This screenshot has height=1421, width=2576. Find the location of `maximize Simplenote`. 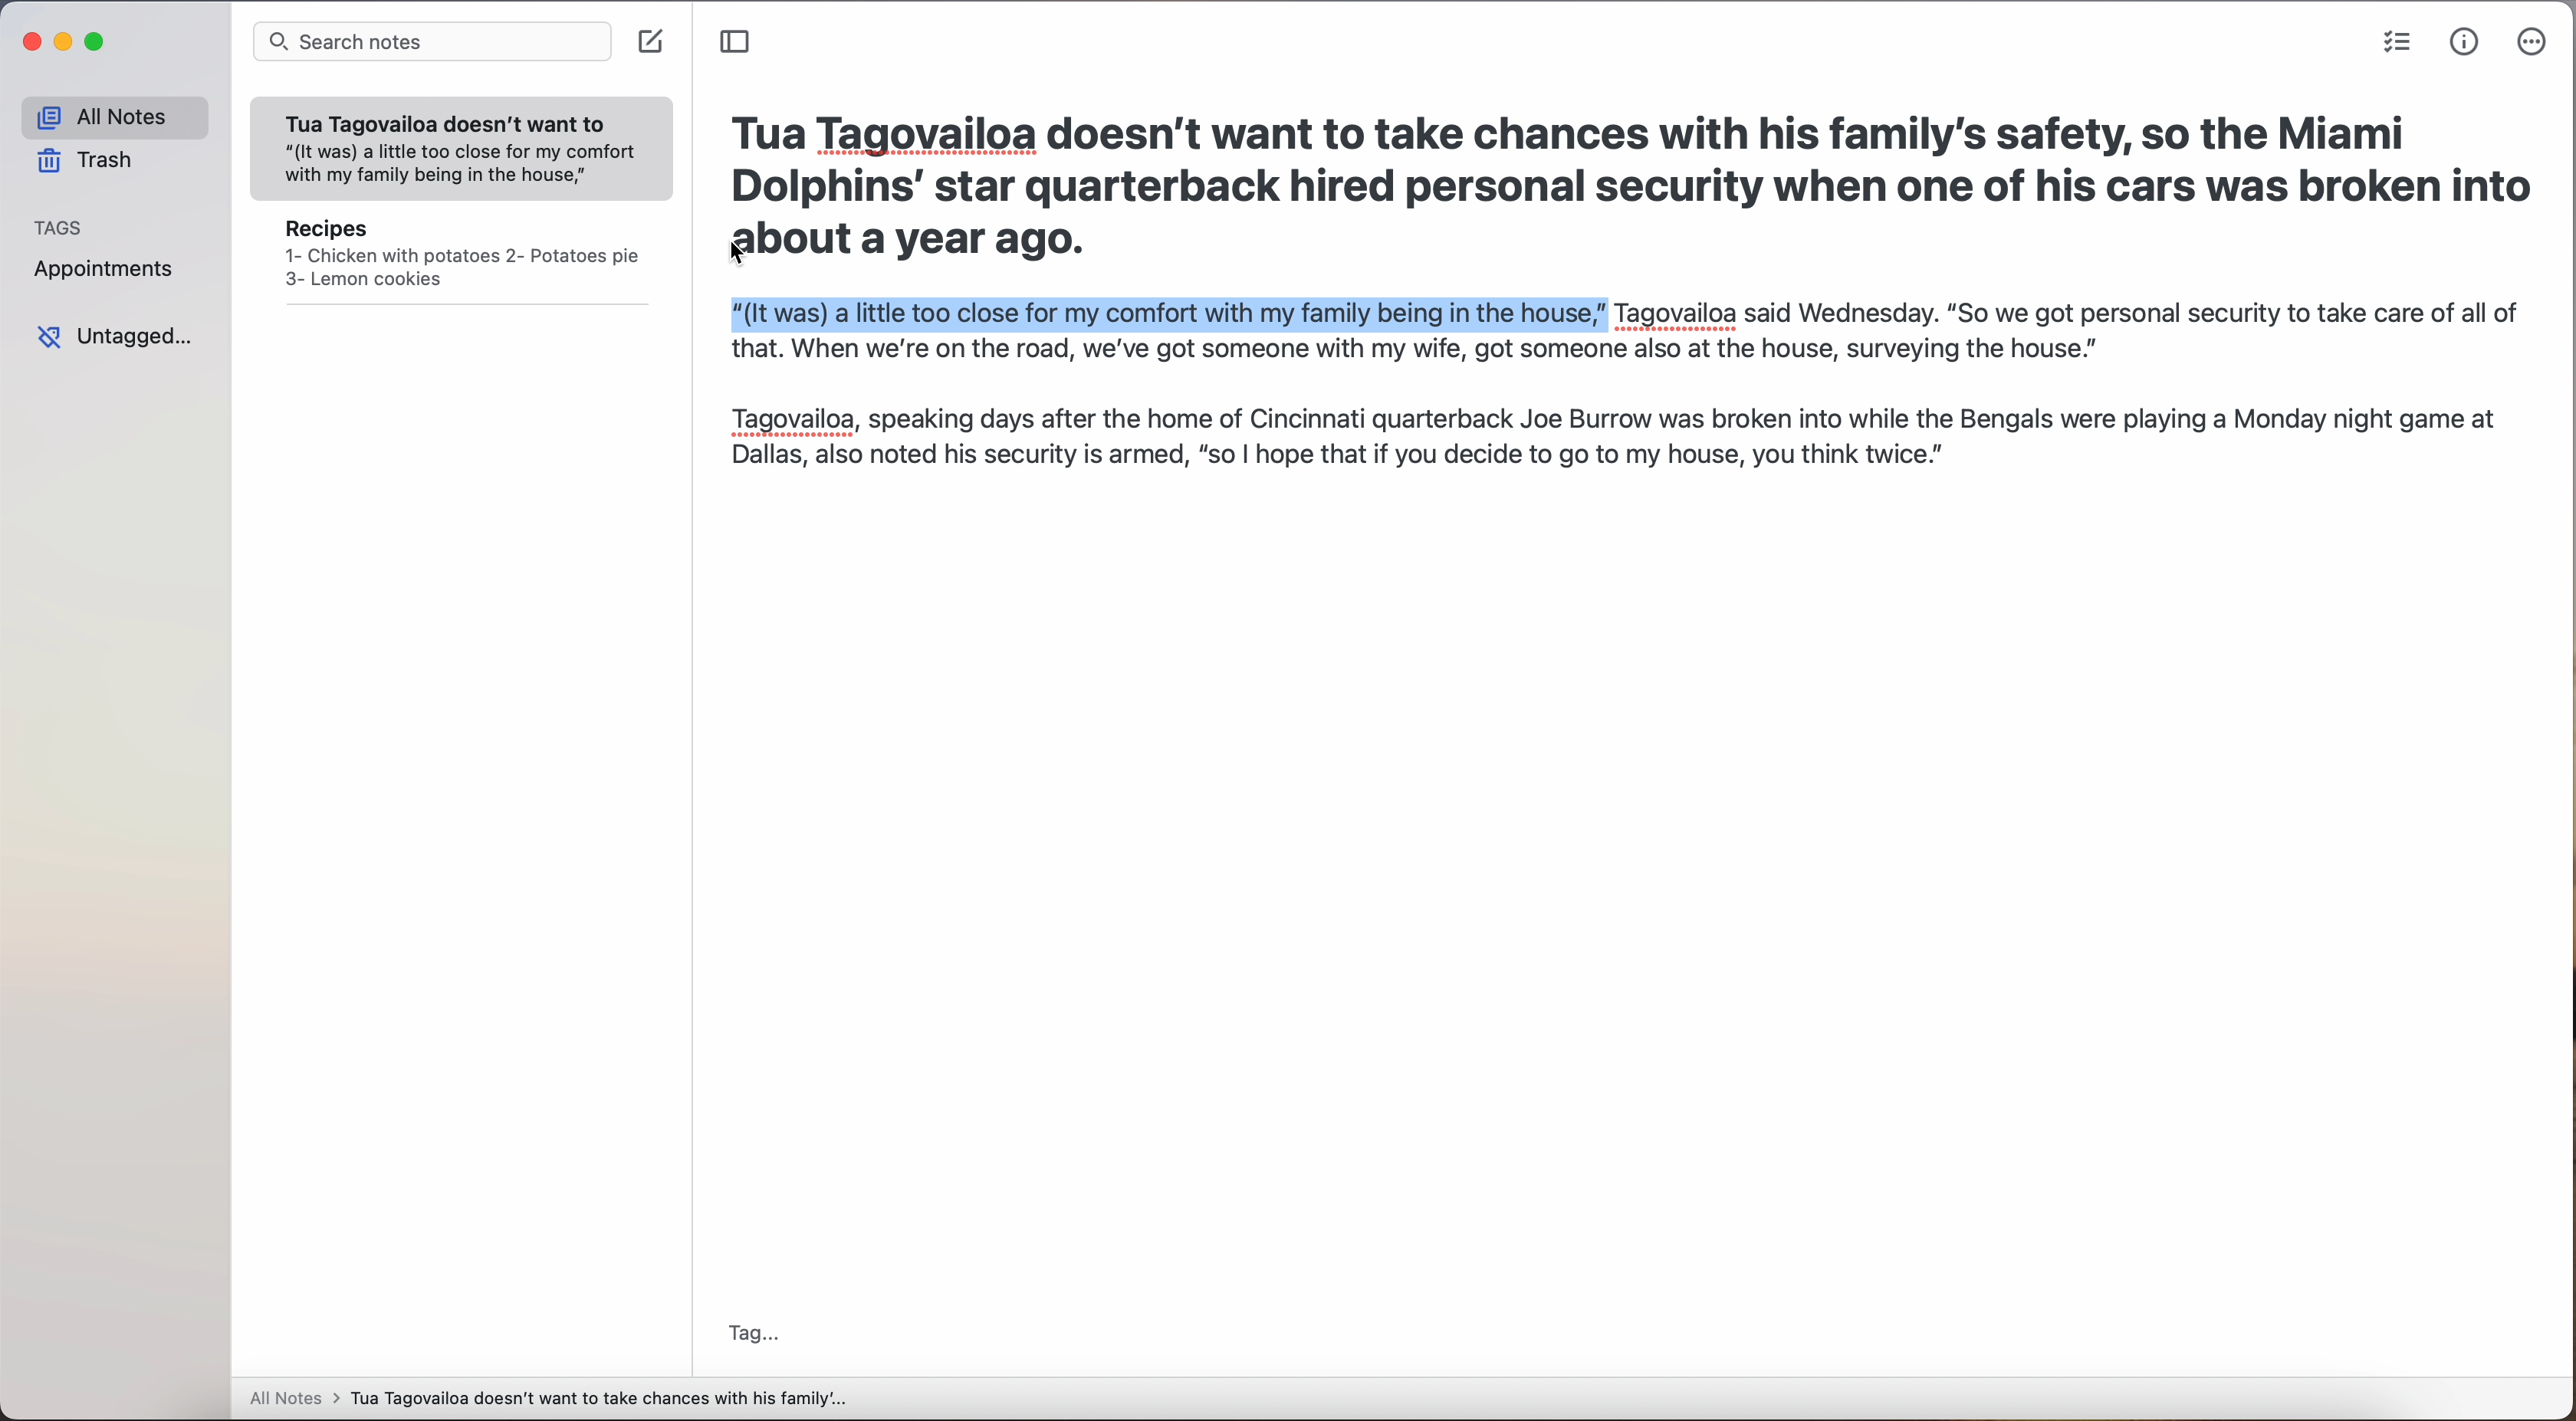

maximize Simplenote is located at coordinates (95, 41).